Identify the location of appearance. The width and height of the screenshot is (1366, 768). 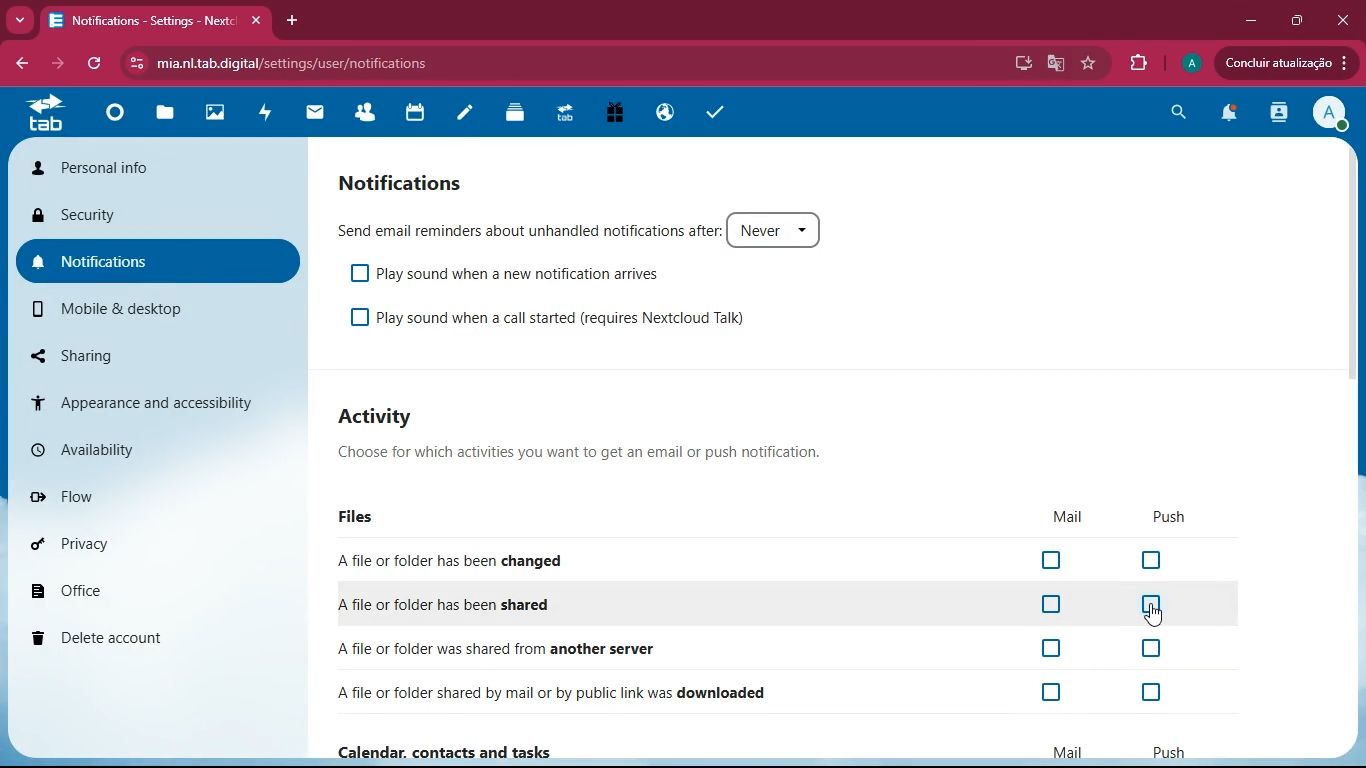
(156, 401).